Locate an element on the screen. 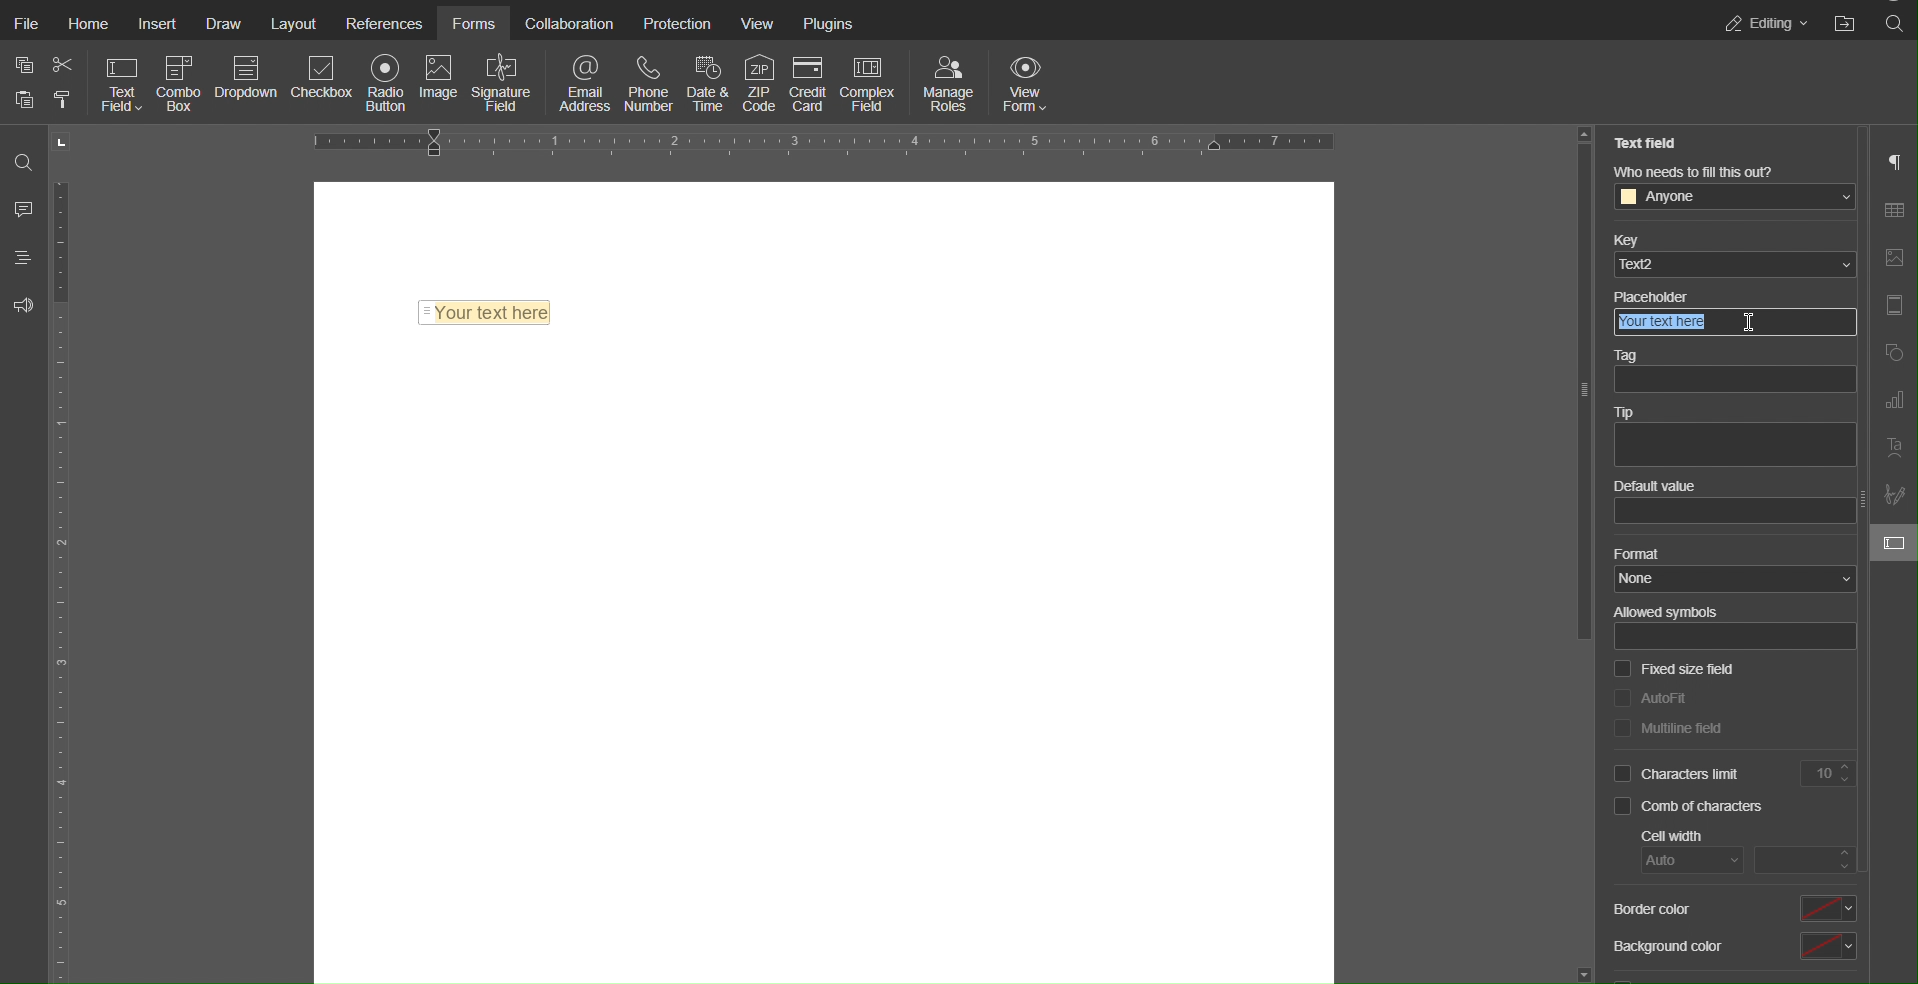 The image size is (1918, 984). Layout is located at coordinates (292, 25).